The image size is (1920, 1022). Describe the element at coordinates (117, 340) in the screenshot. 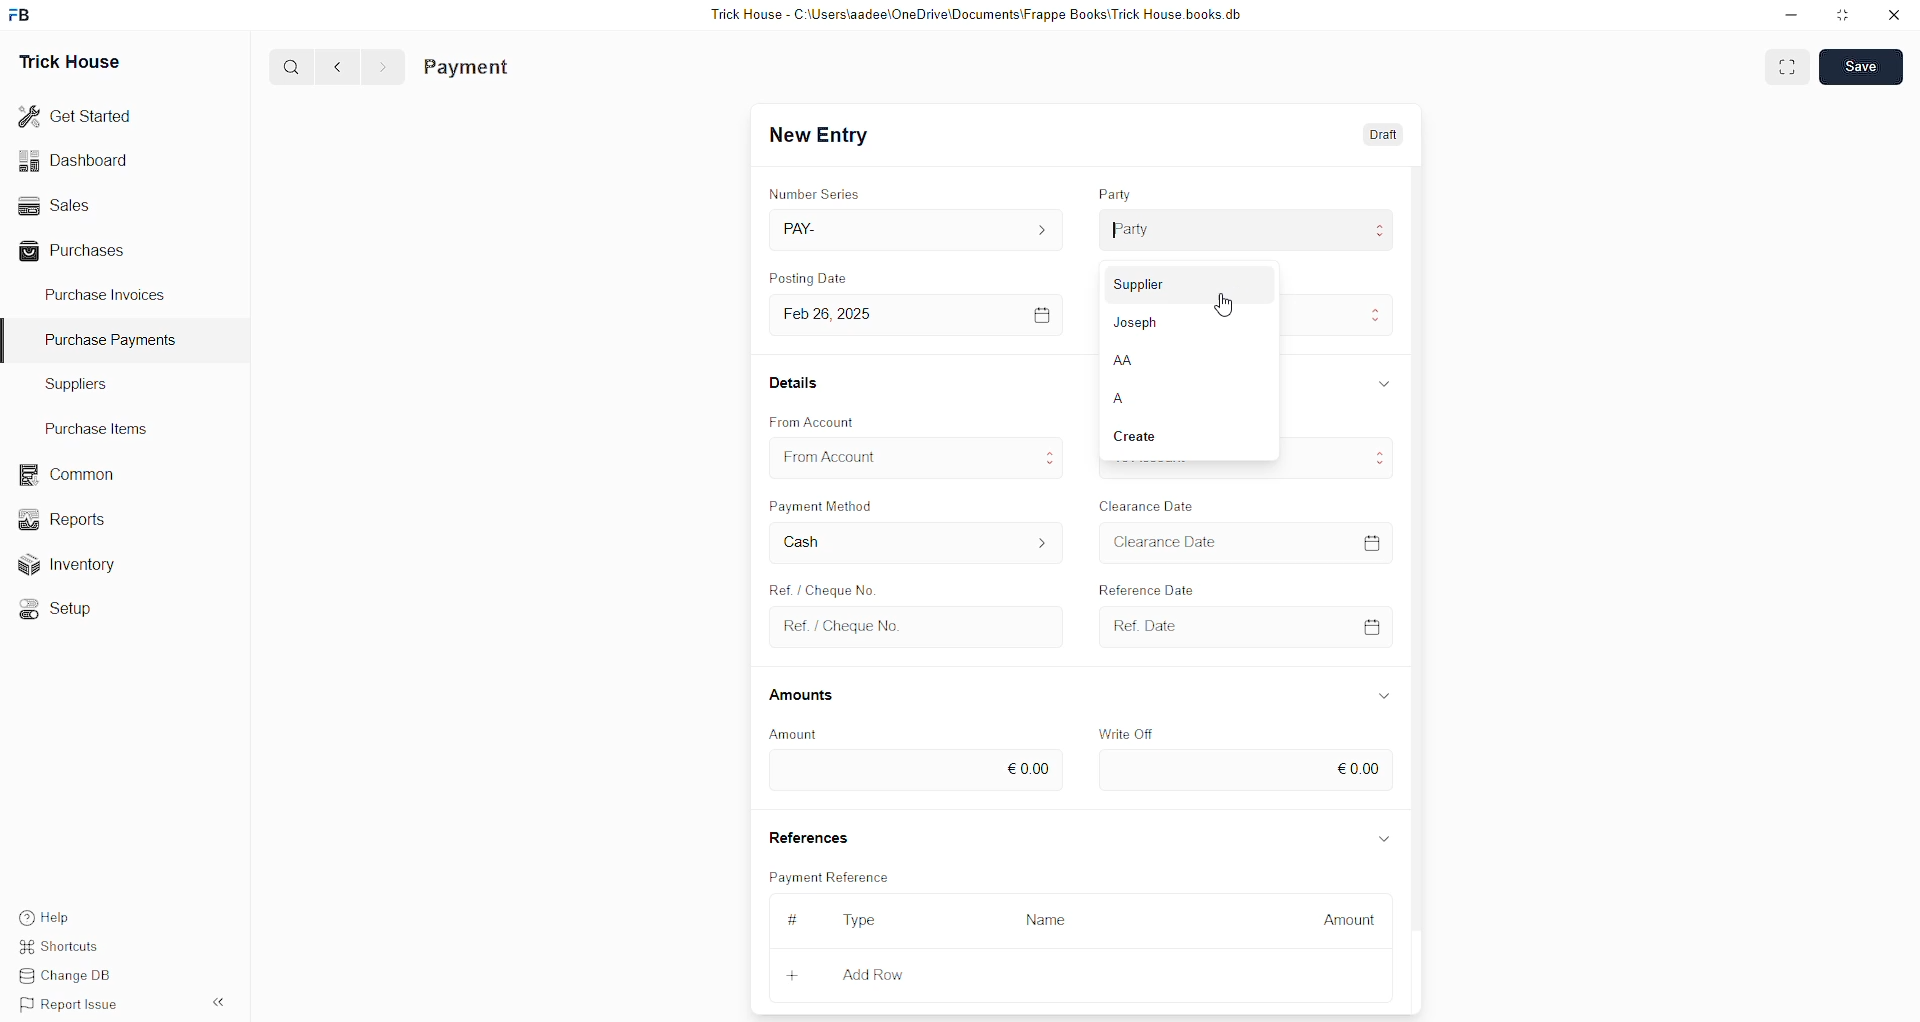

I see `Purchase Payments` at that location.